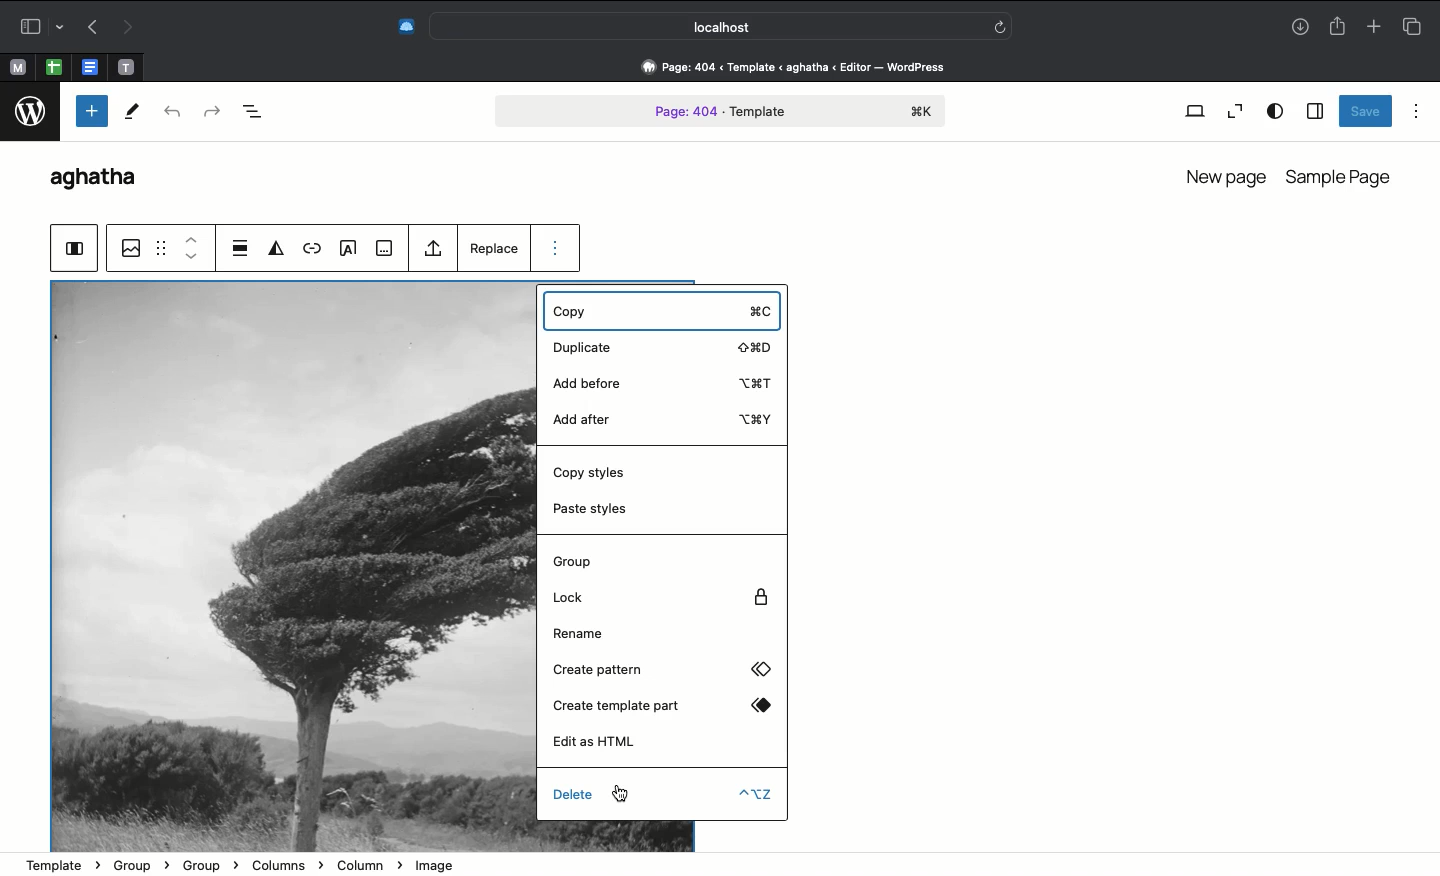  Describe the element at coordinates (1341, 177) in the screenshot. I see `Sample page` at that location.